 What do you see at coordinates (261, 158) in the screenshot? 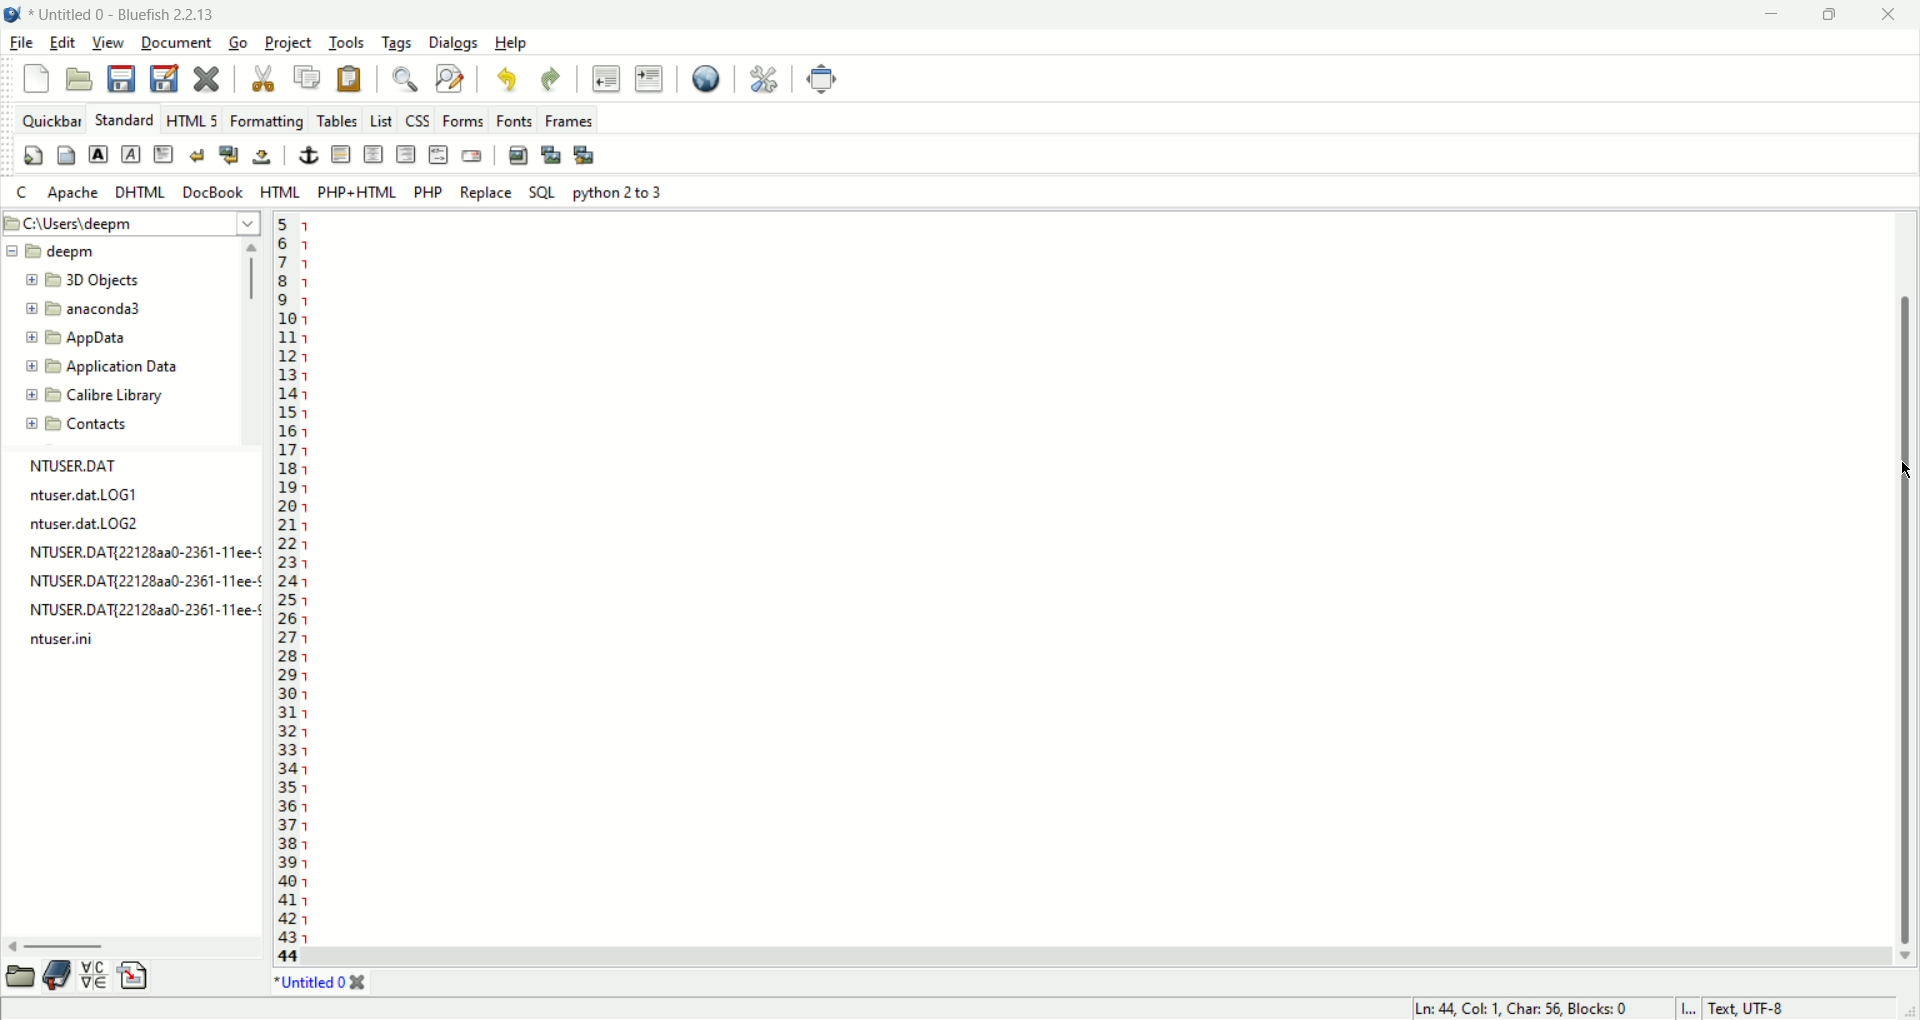
I see `non breaking space` at bounding box center [261, 158].